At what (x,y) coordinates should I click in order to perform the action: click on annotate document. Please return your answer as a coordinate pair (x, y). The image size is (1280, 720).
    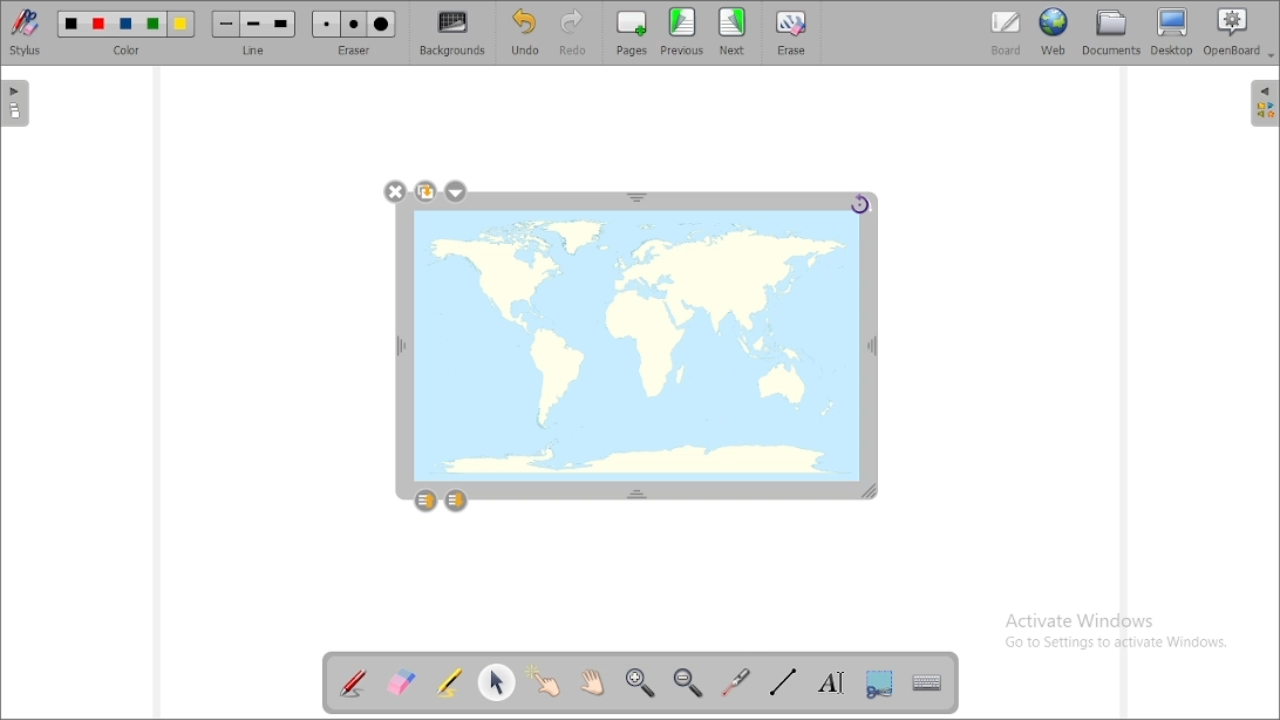
    Looking at the image, I should click on (354, 685).